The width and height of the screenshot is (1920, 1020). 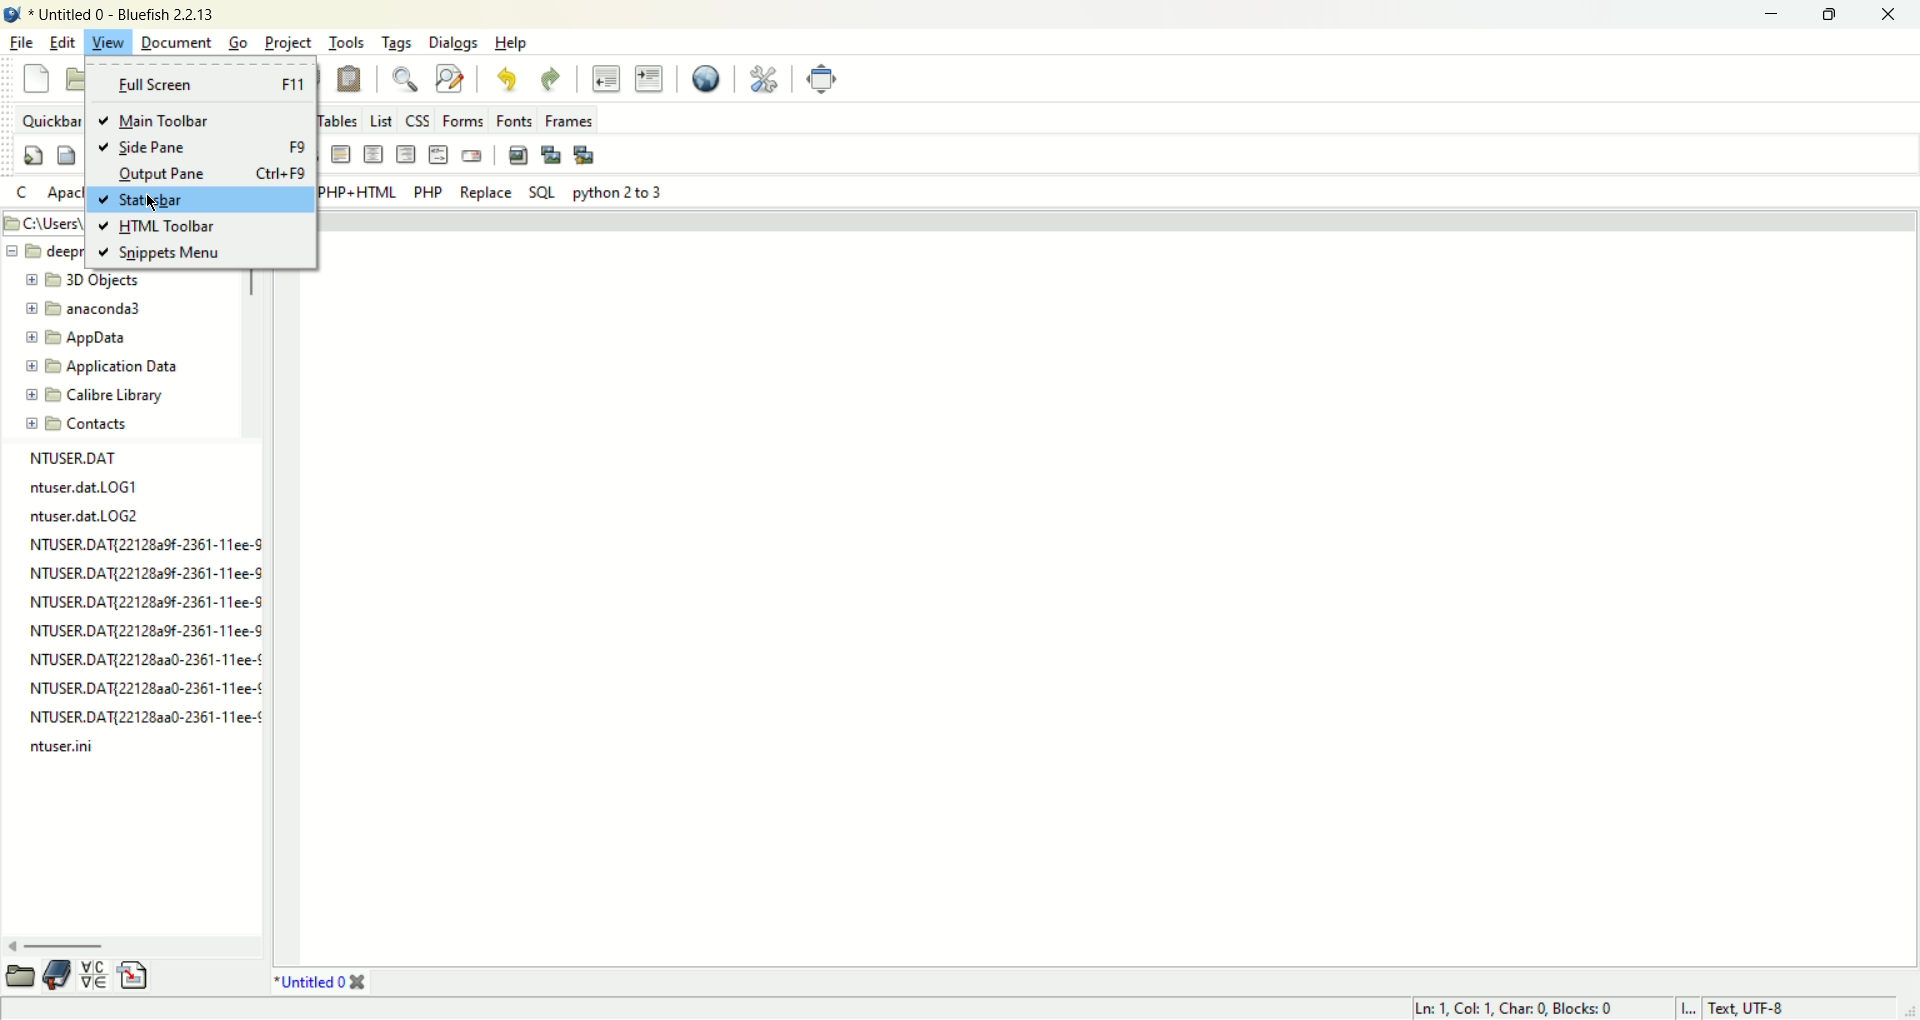 I want to click on minimize, so click(x=1775, y=14).